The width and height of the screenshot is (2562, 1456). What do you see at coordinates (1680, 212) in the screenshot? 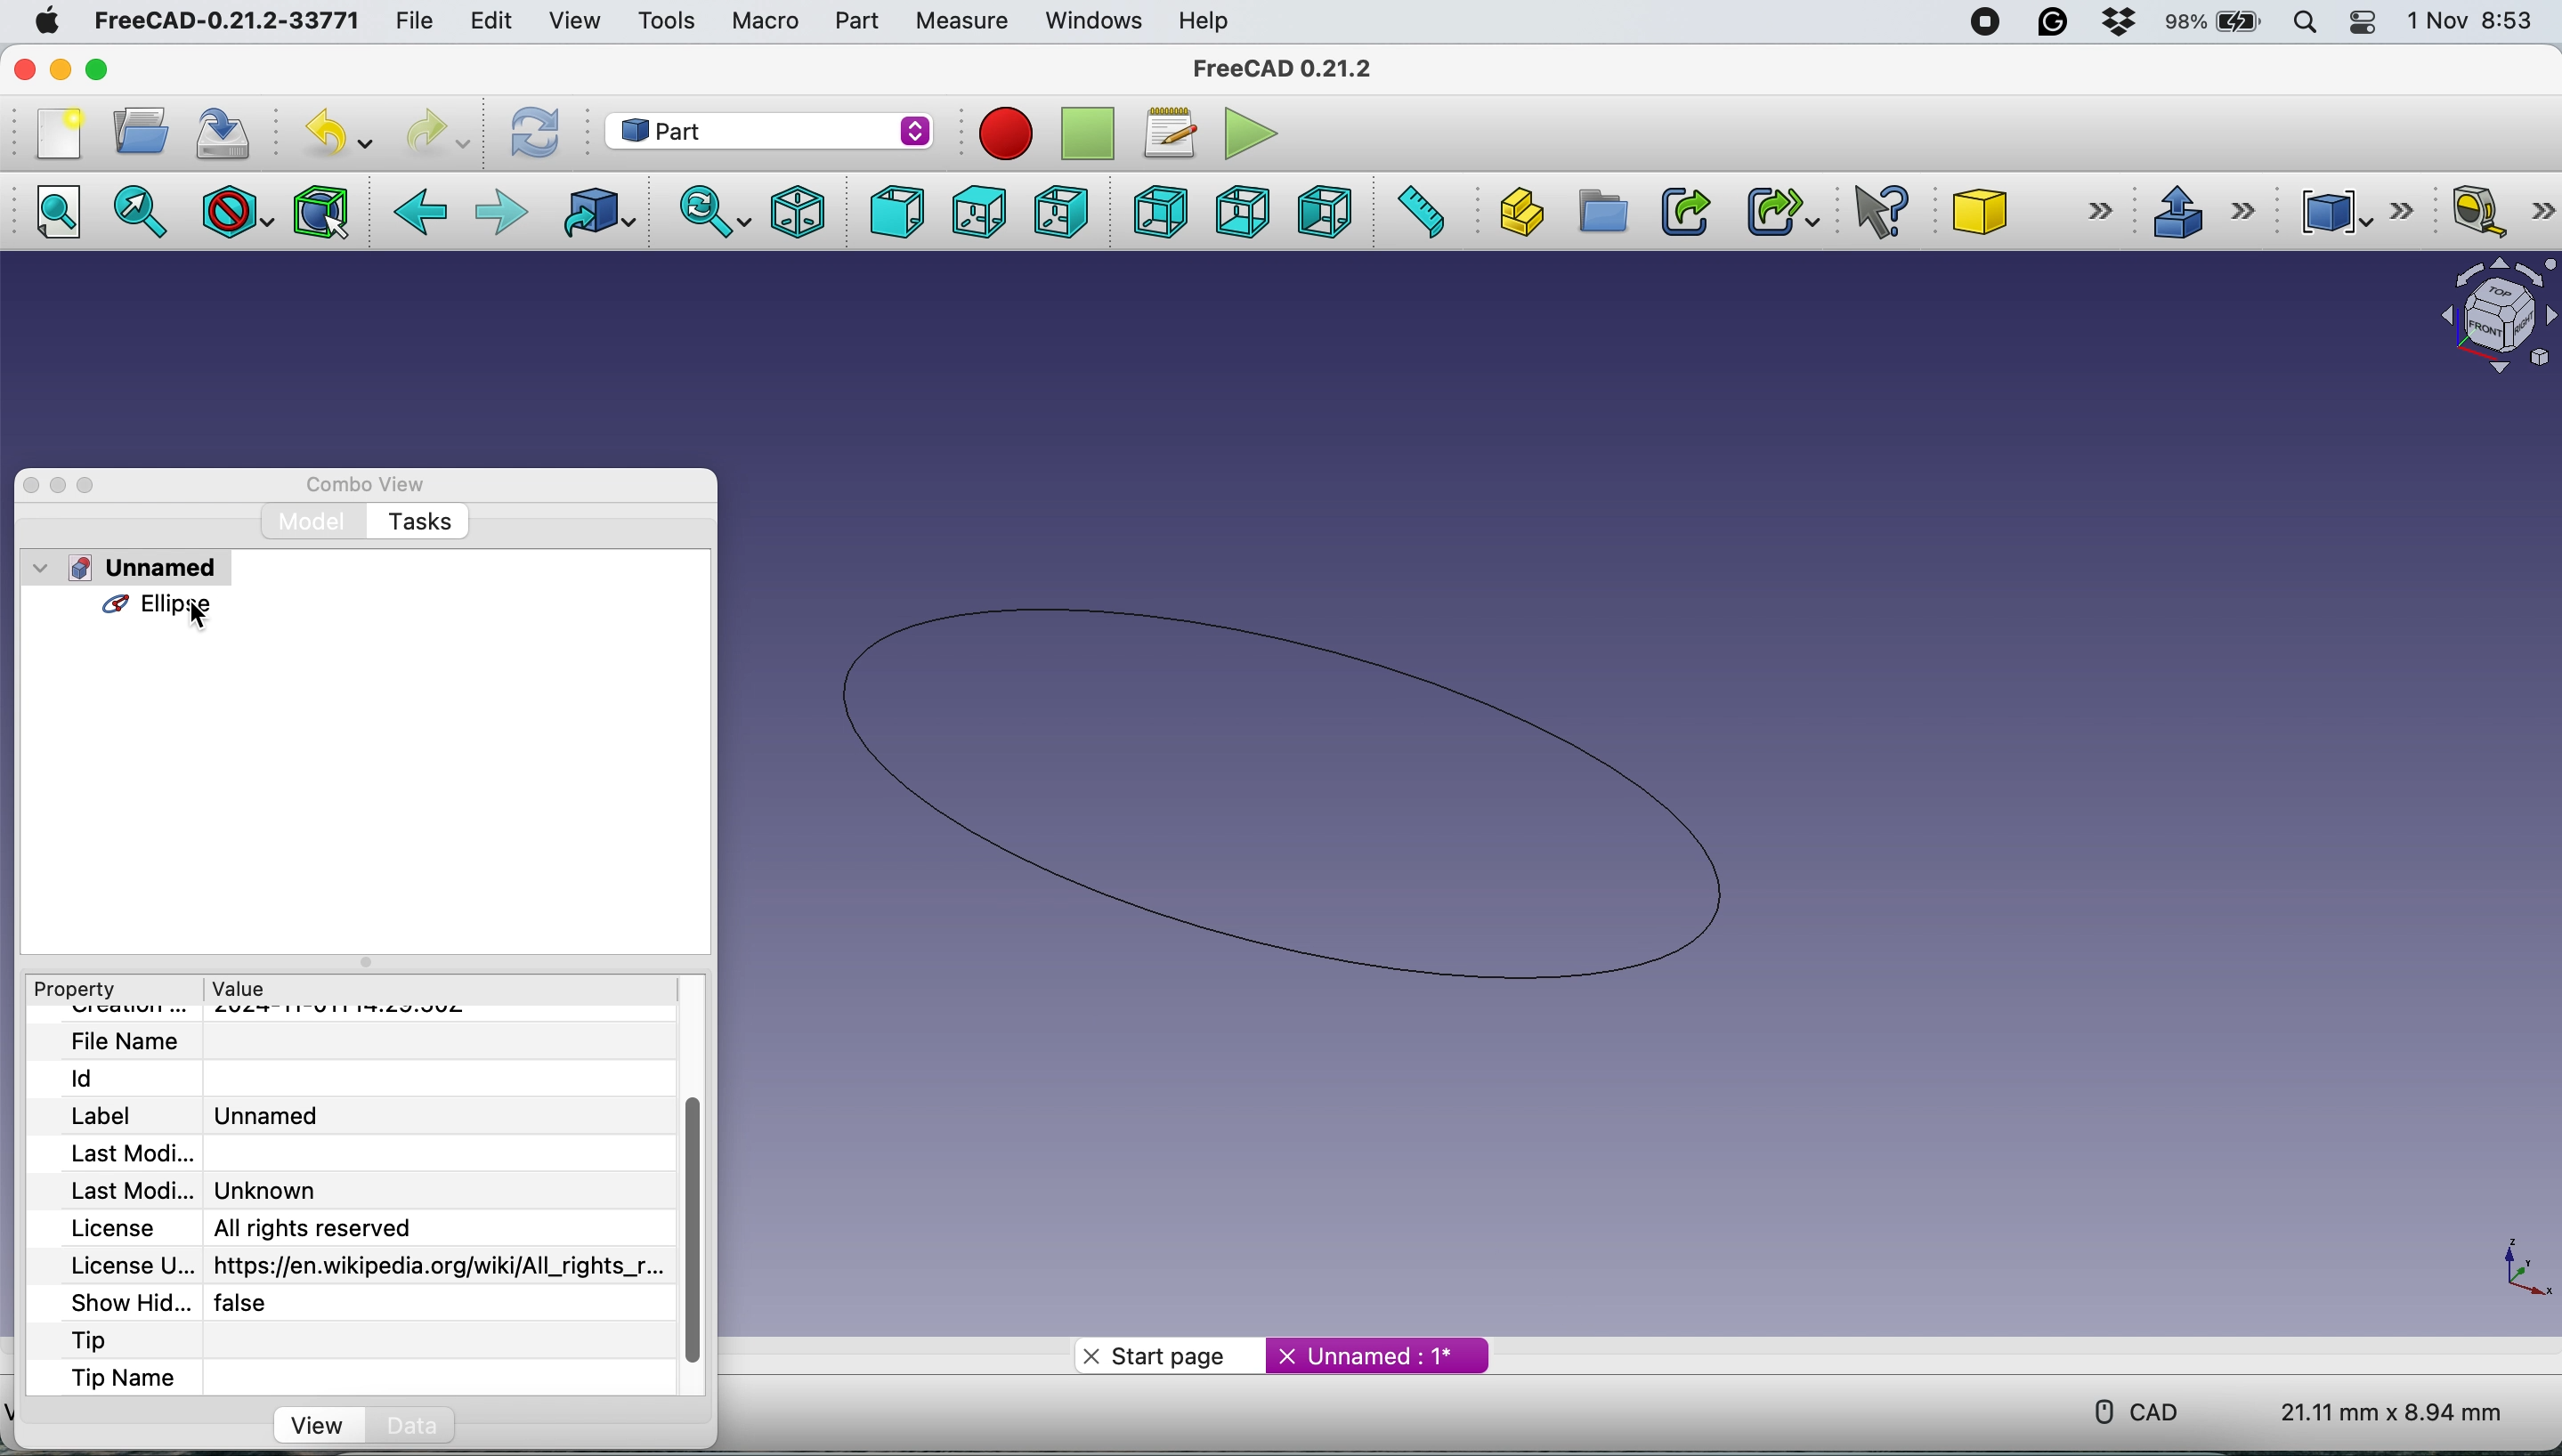
I see `make link` at bounding box center [1680, 212].